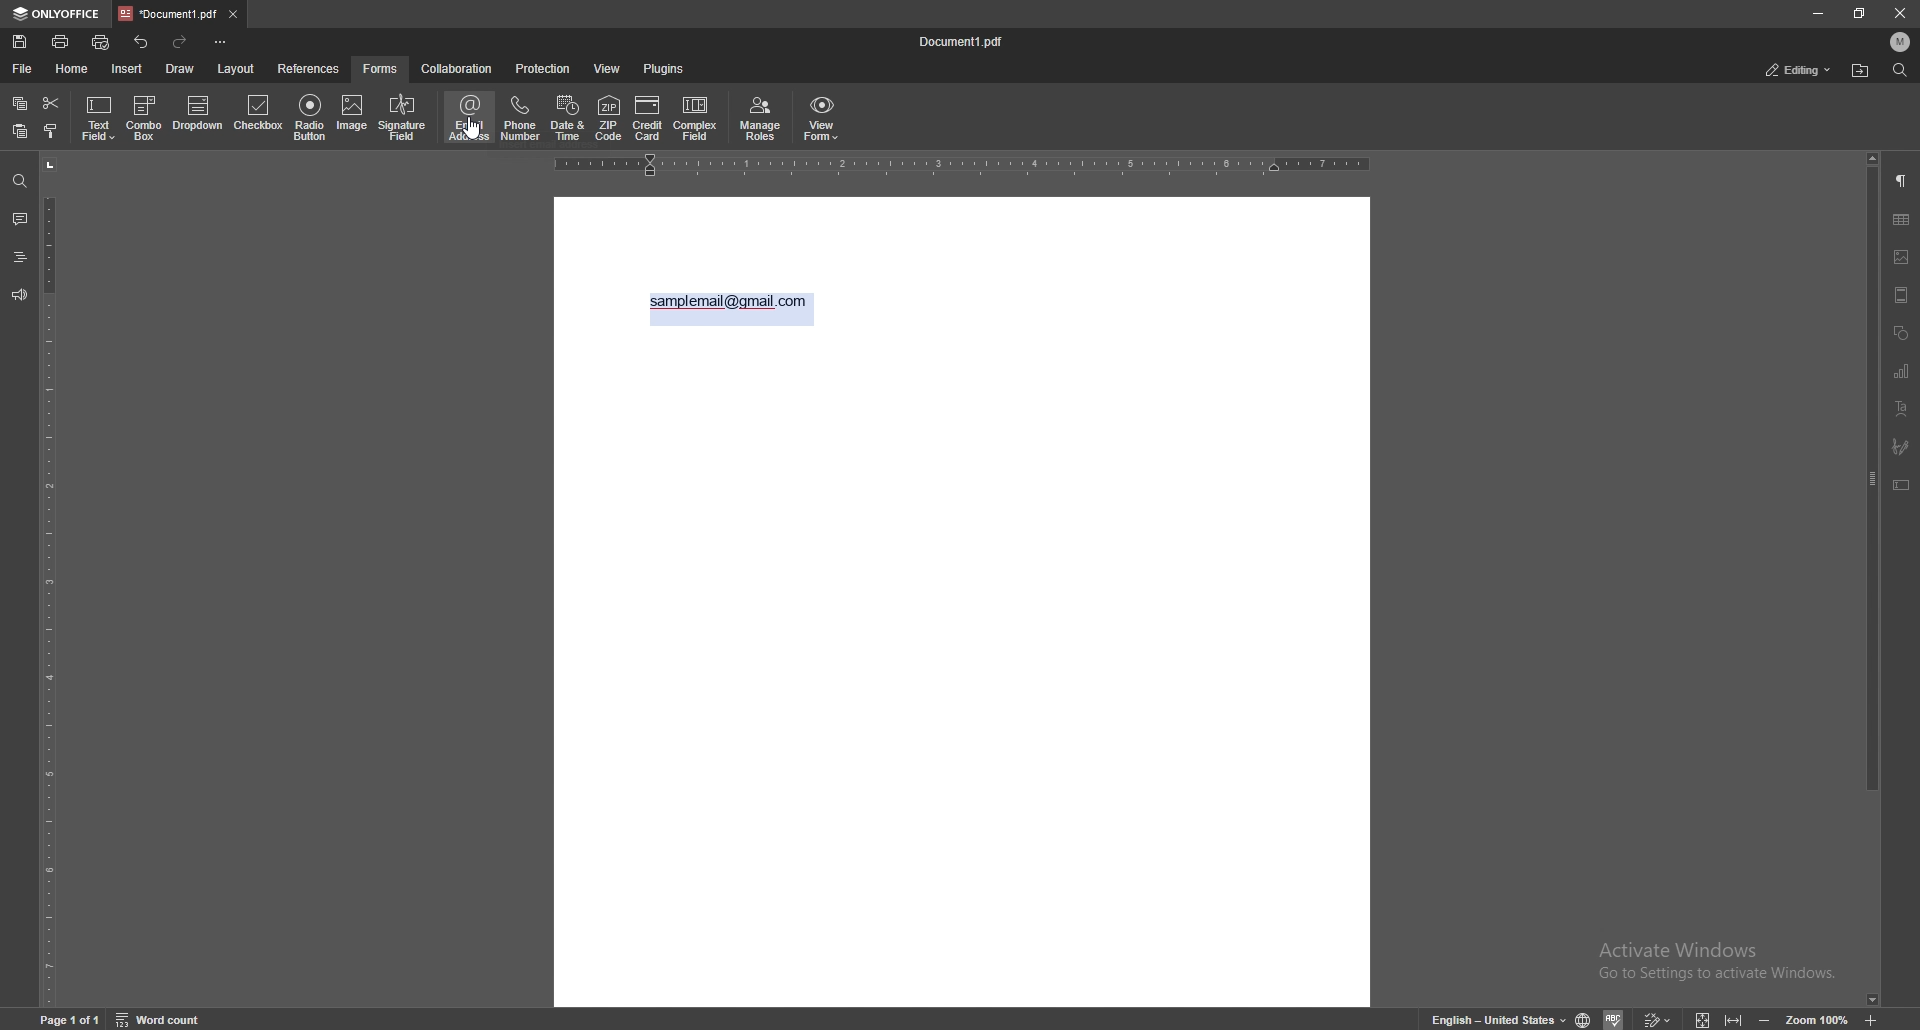  Describe the element at coordinates (1873, 581) in the screenshot. I see `scroll bar` at that location.